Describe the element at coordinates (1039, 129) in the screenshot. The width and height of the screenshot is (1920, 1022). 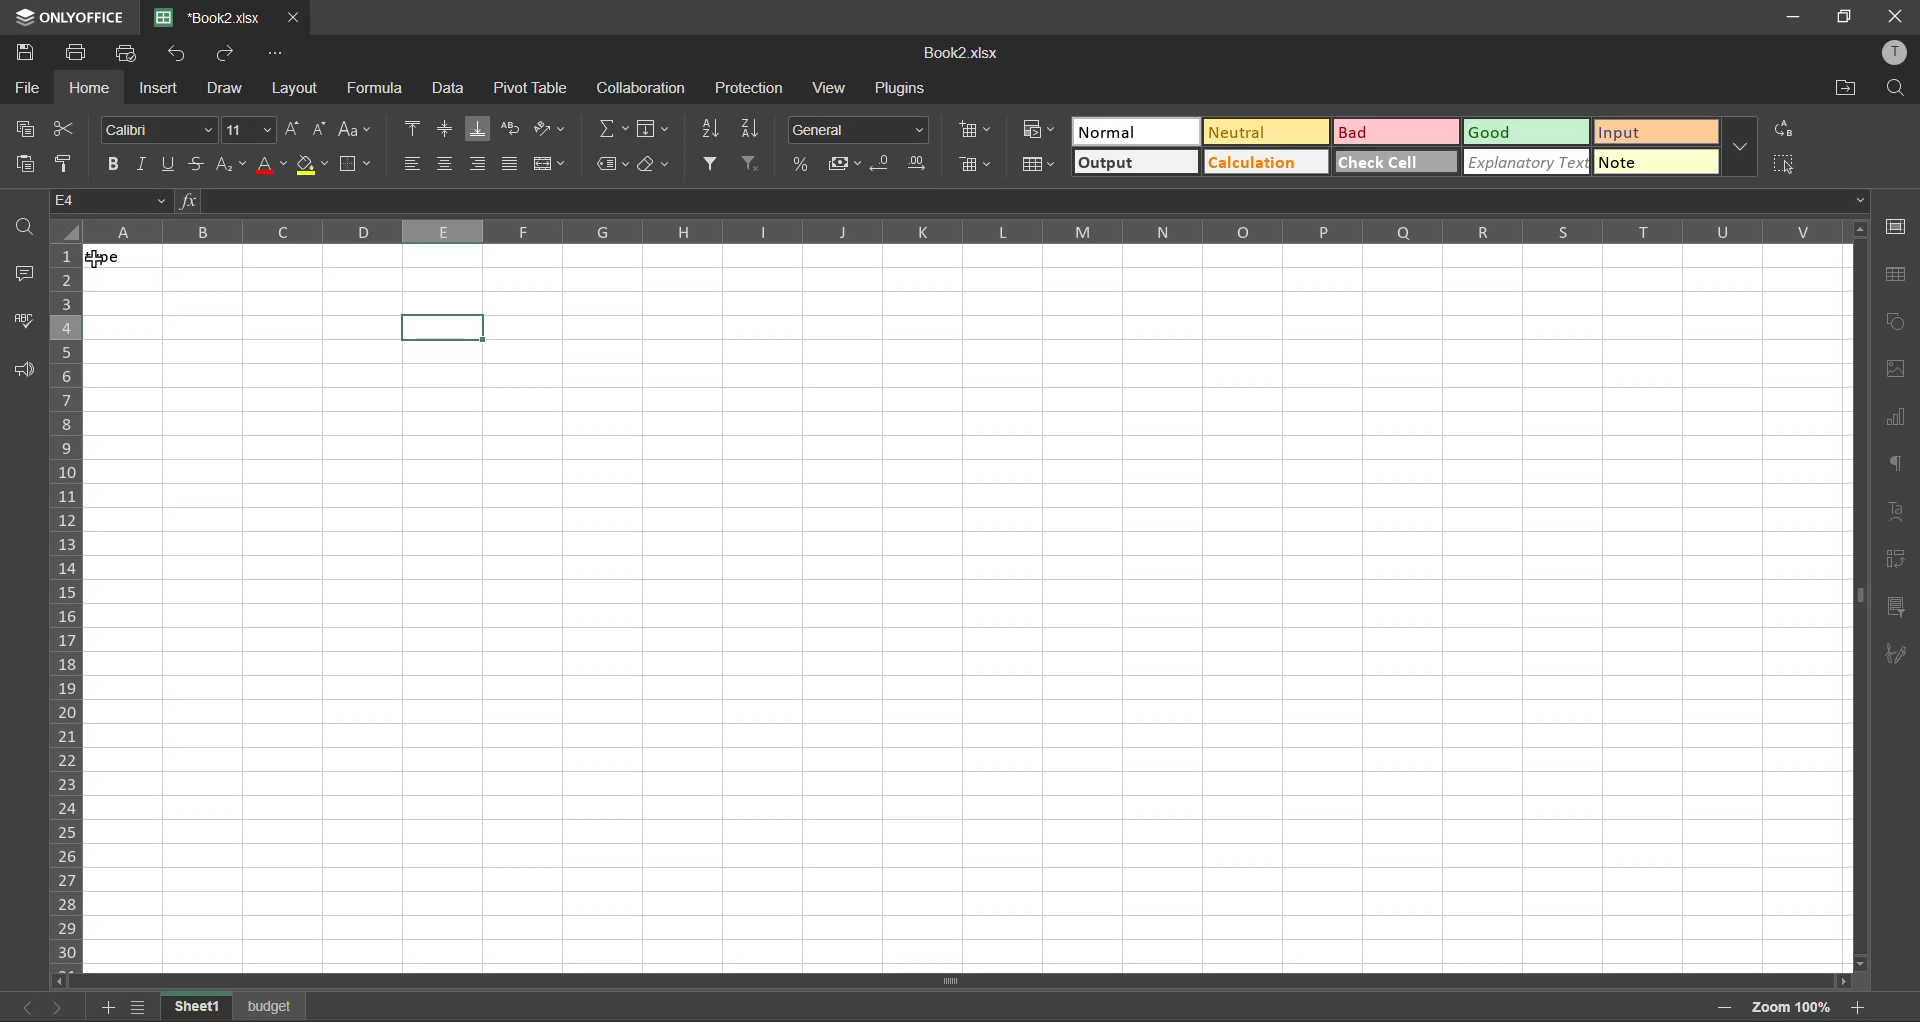
I see `conditional formatting` at that location.